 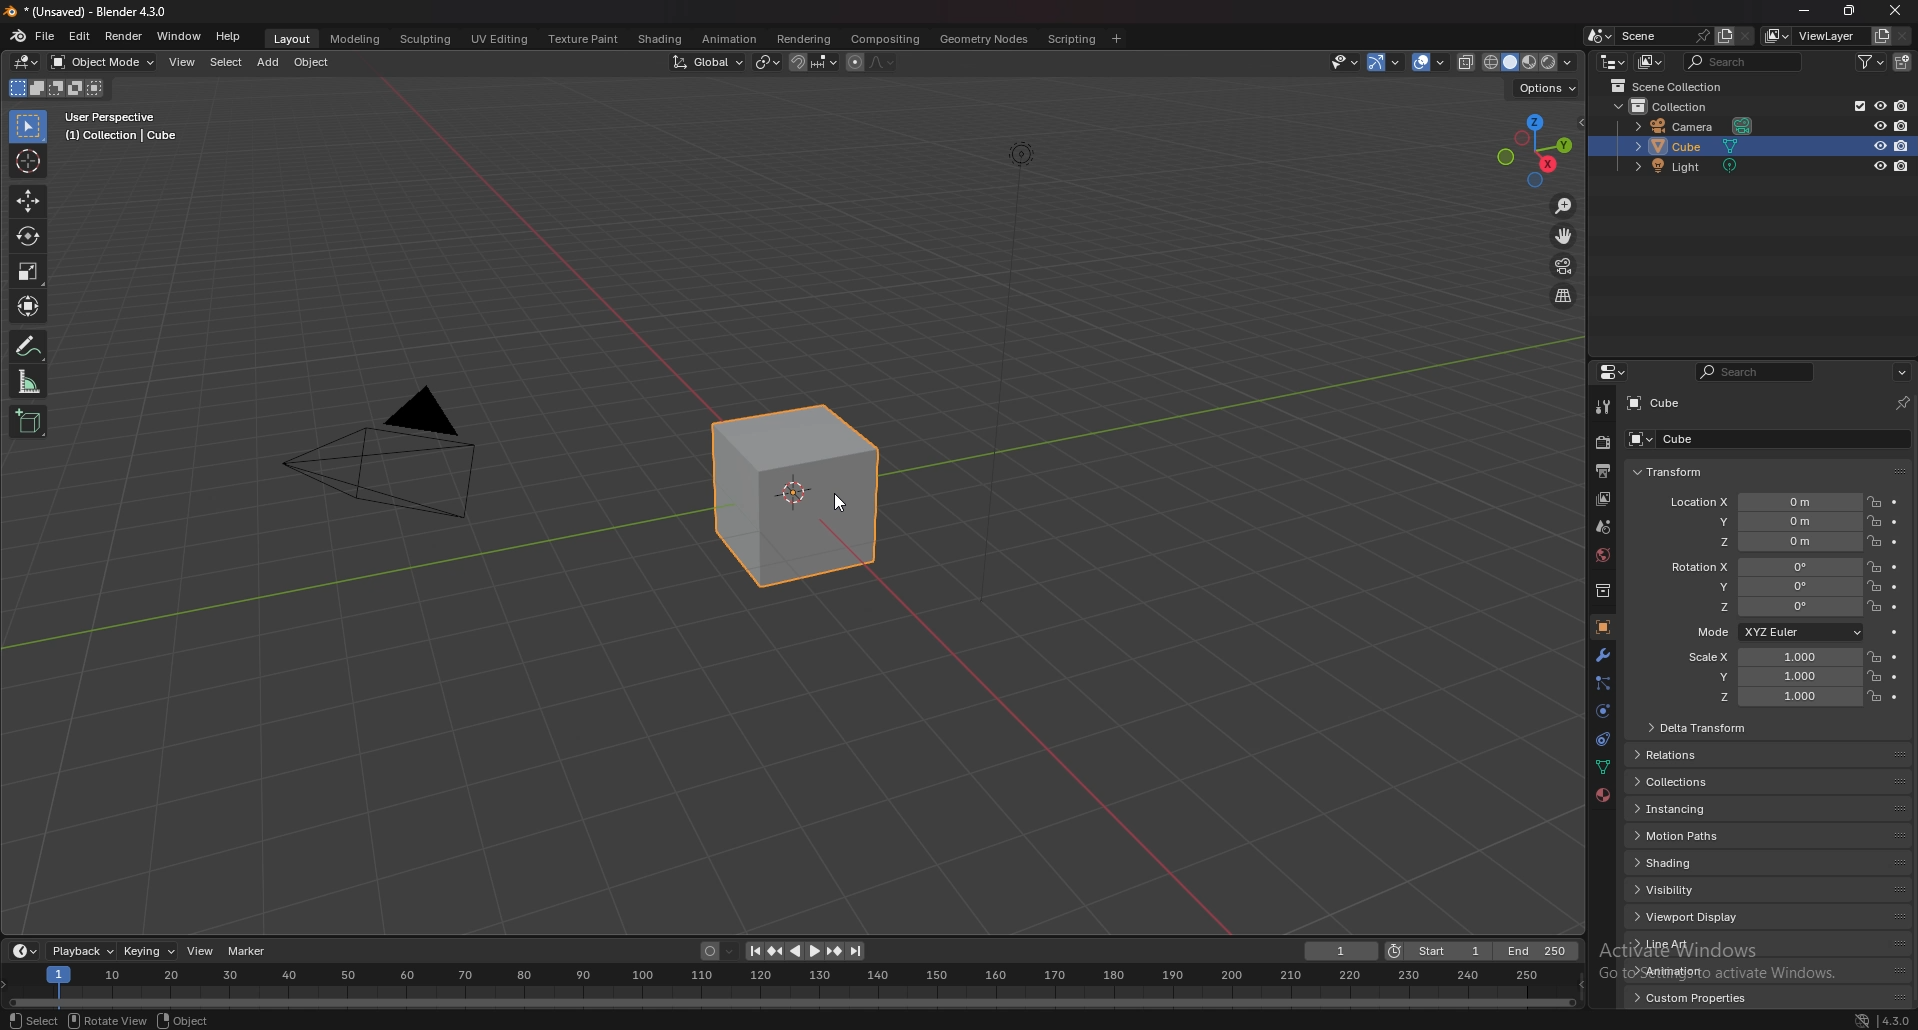 I want to click on lock location, so click(x=1874, y=697).